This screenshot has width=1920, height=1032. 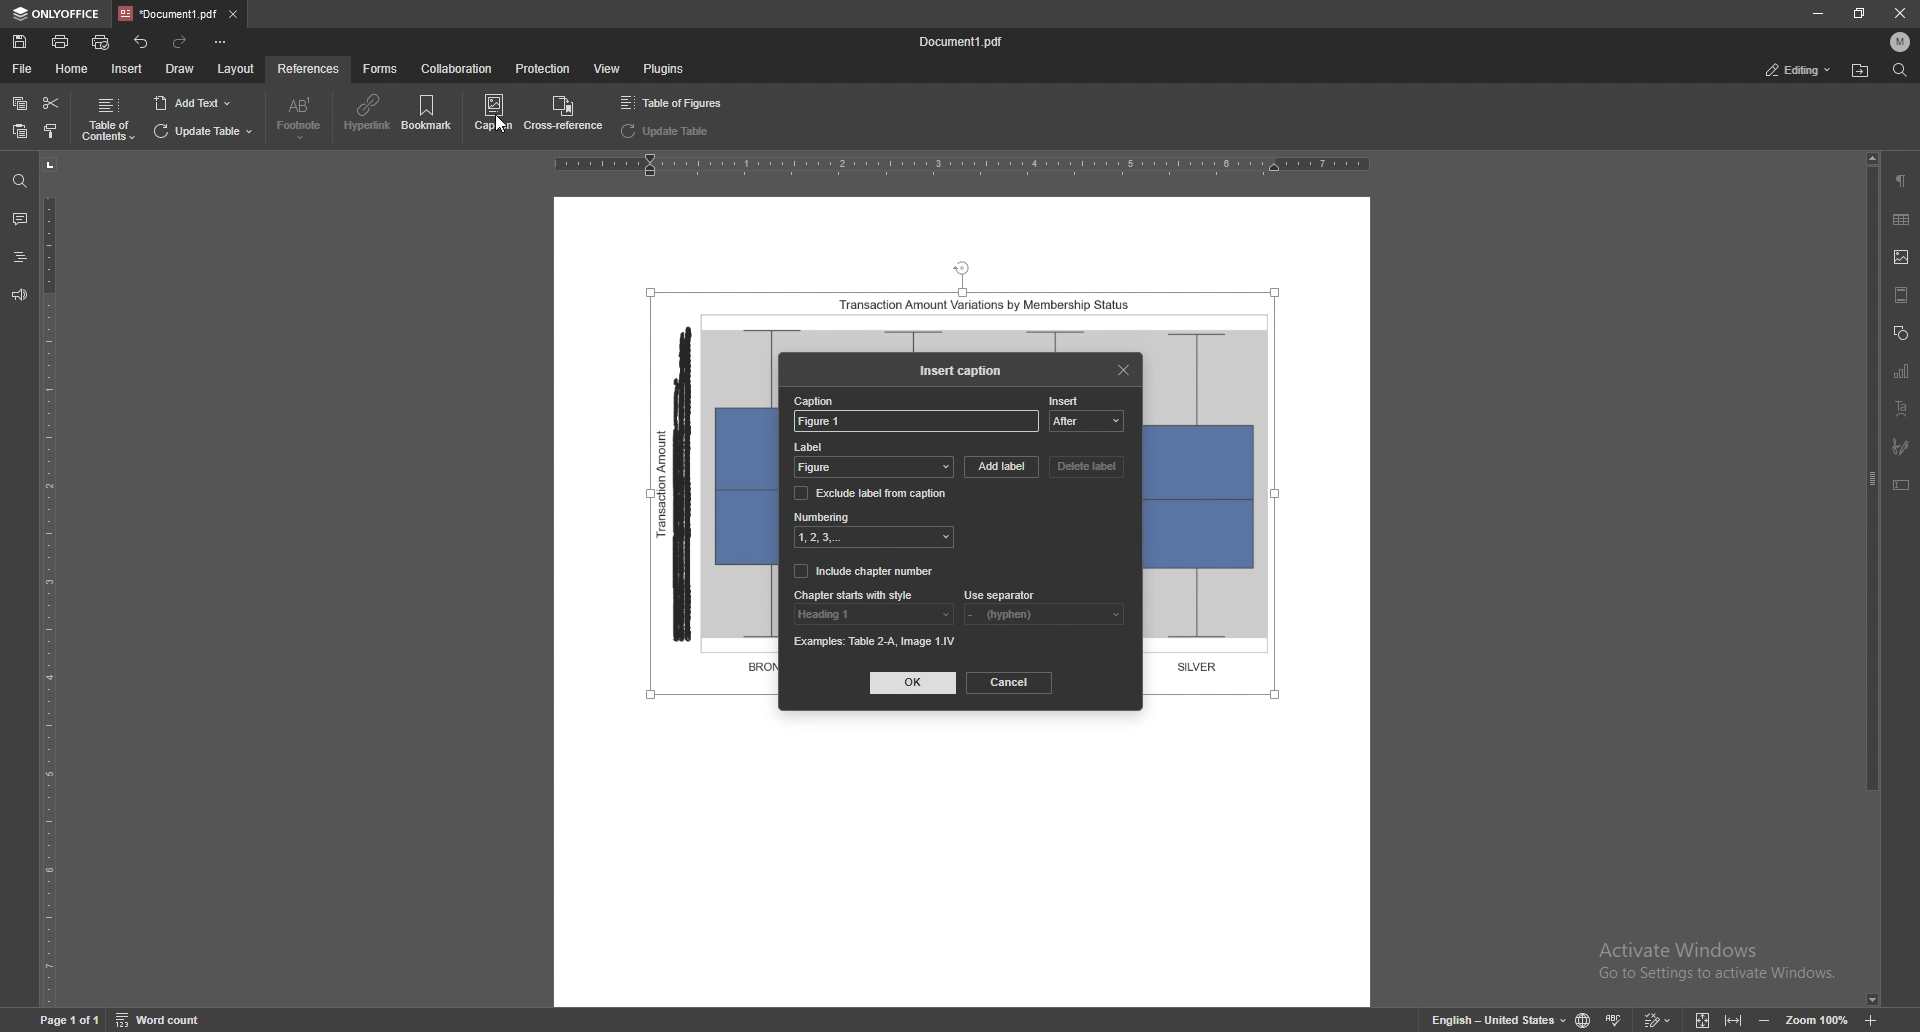 What do you see at coordinates (1901, 181) in the screenshot?
I see `paragraph` at bounding box center [1901, 181].